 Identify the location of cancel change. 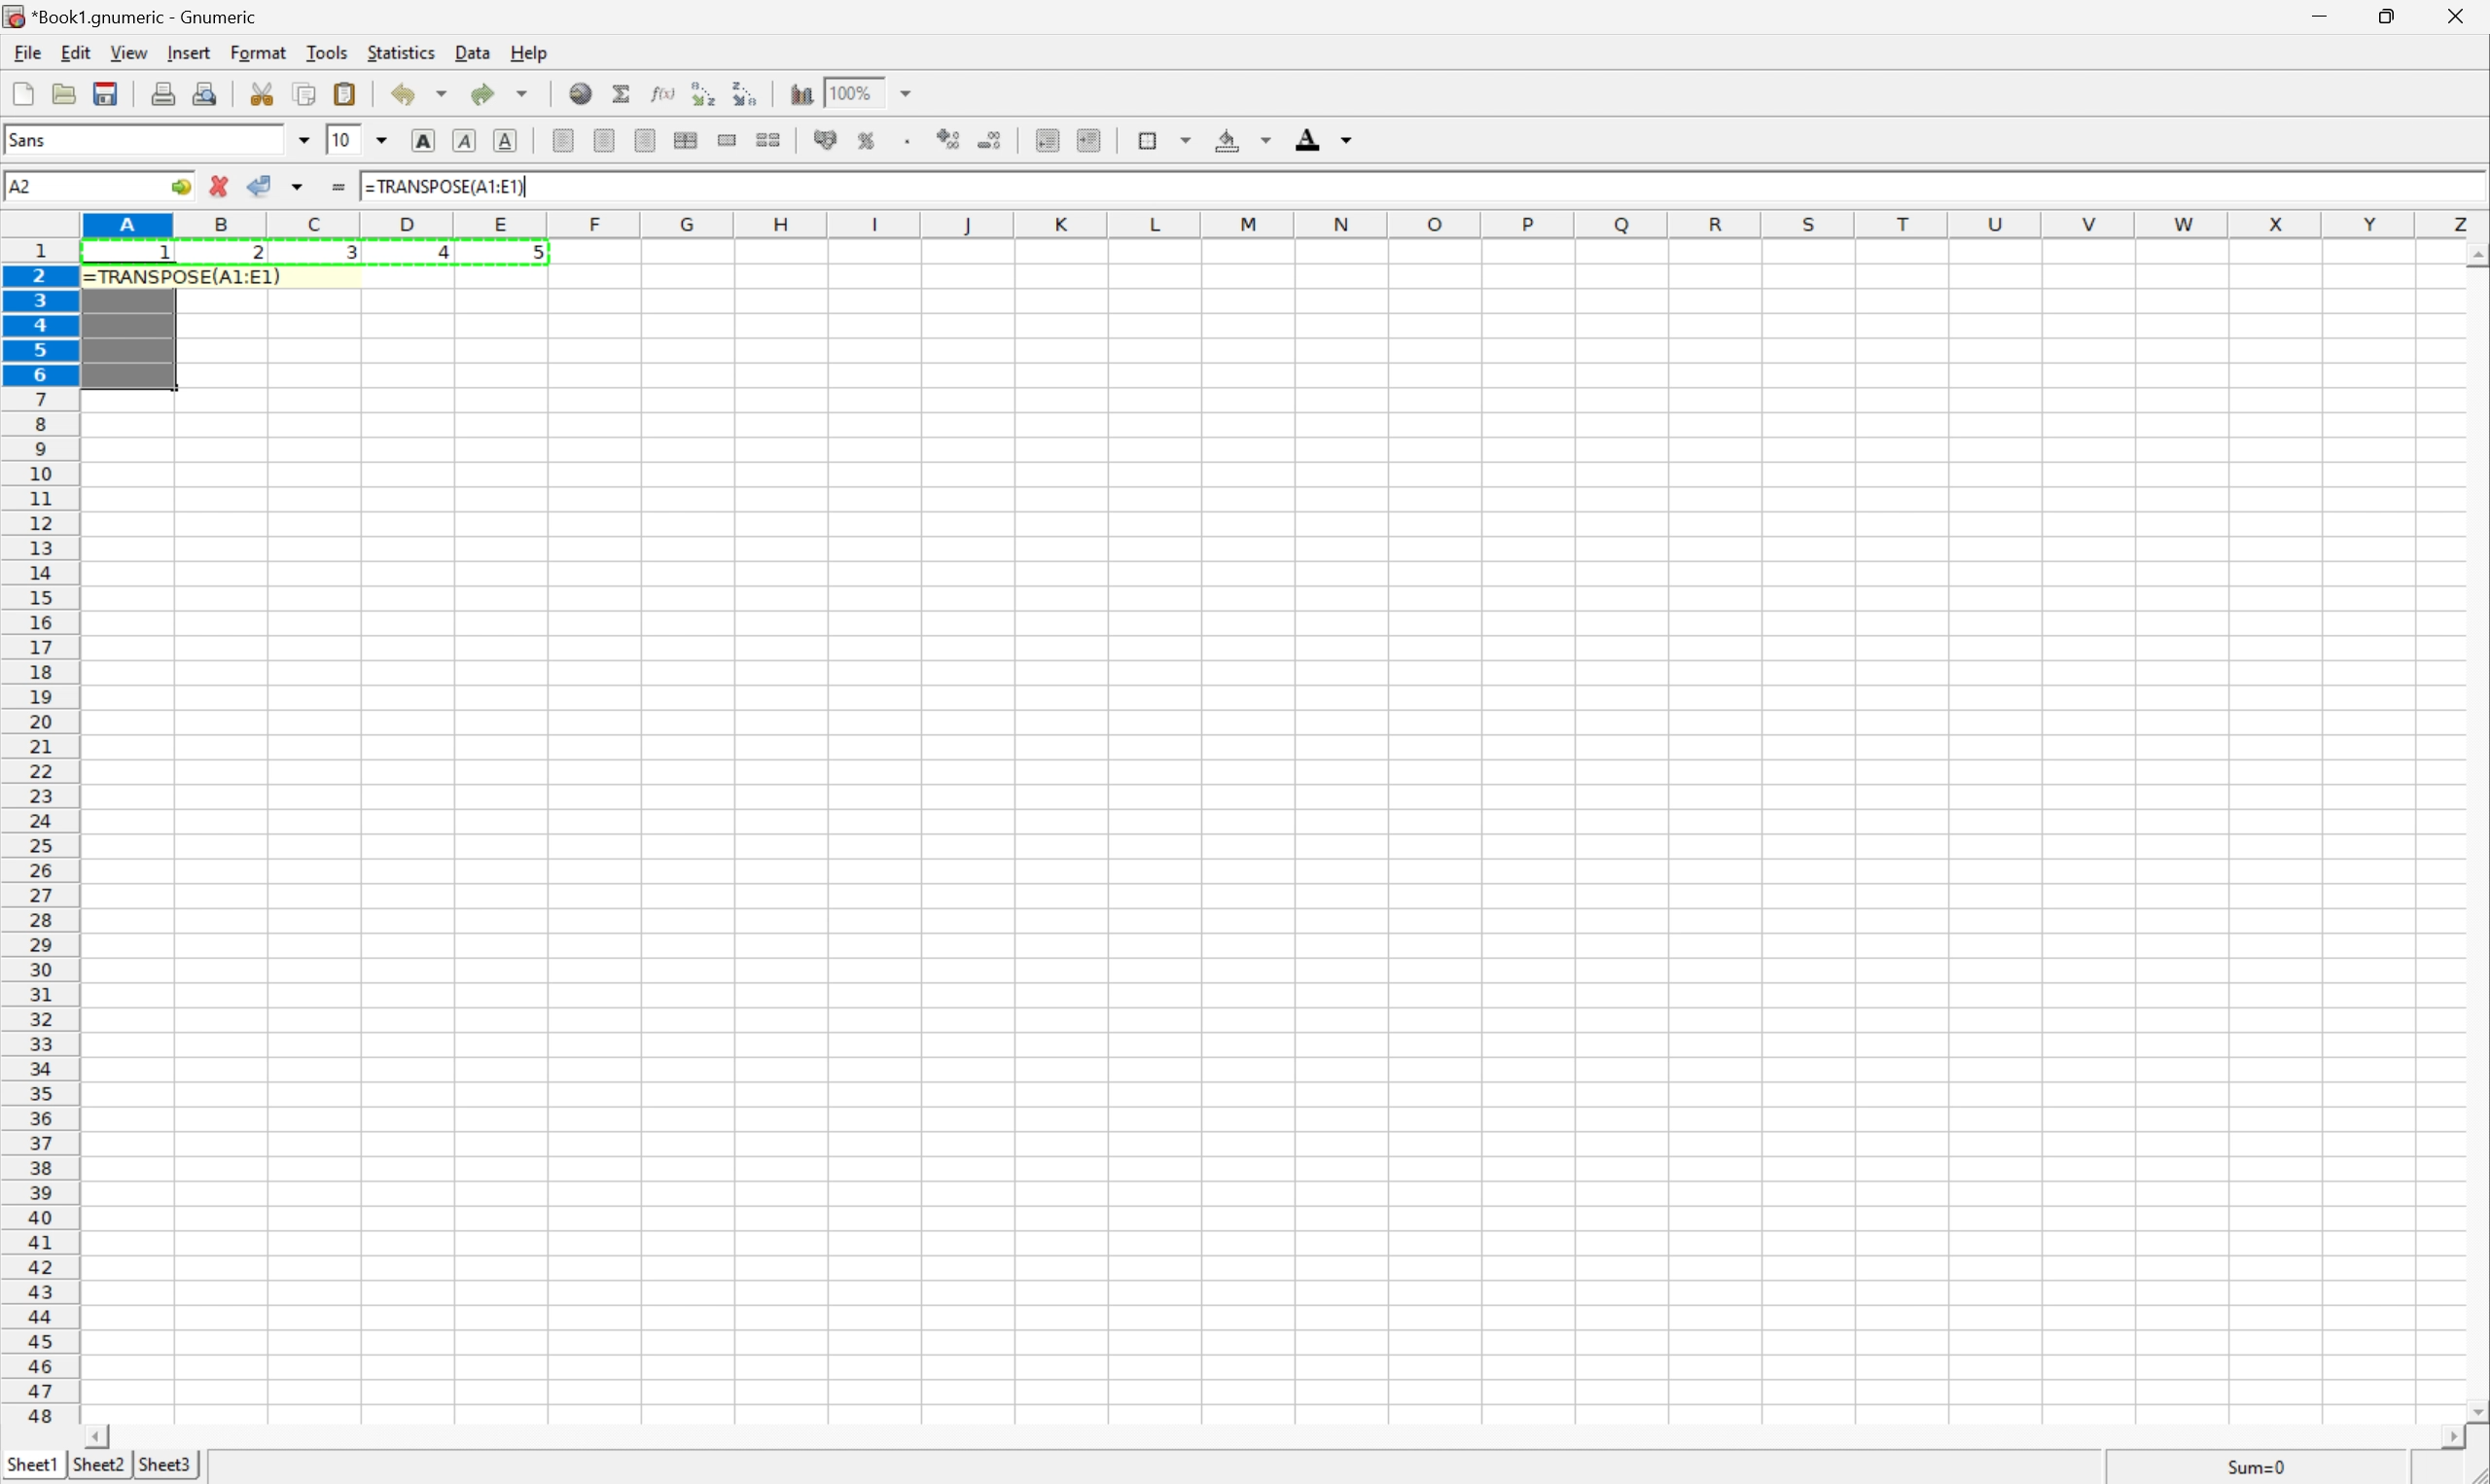
(220, 180).